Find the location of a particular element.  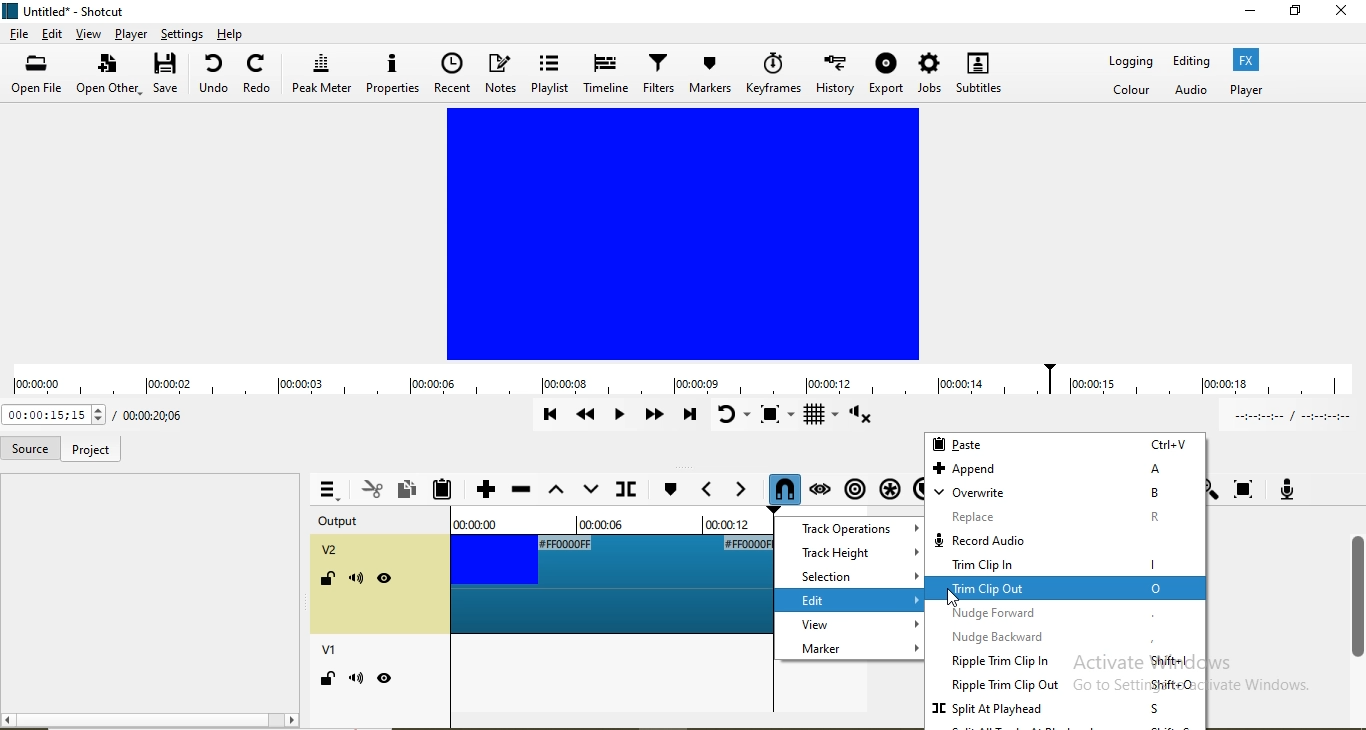

jobs is located at coordinates (931, 71).